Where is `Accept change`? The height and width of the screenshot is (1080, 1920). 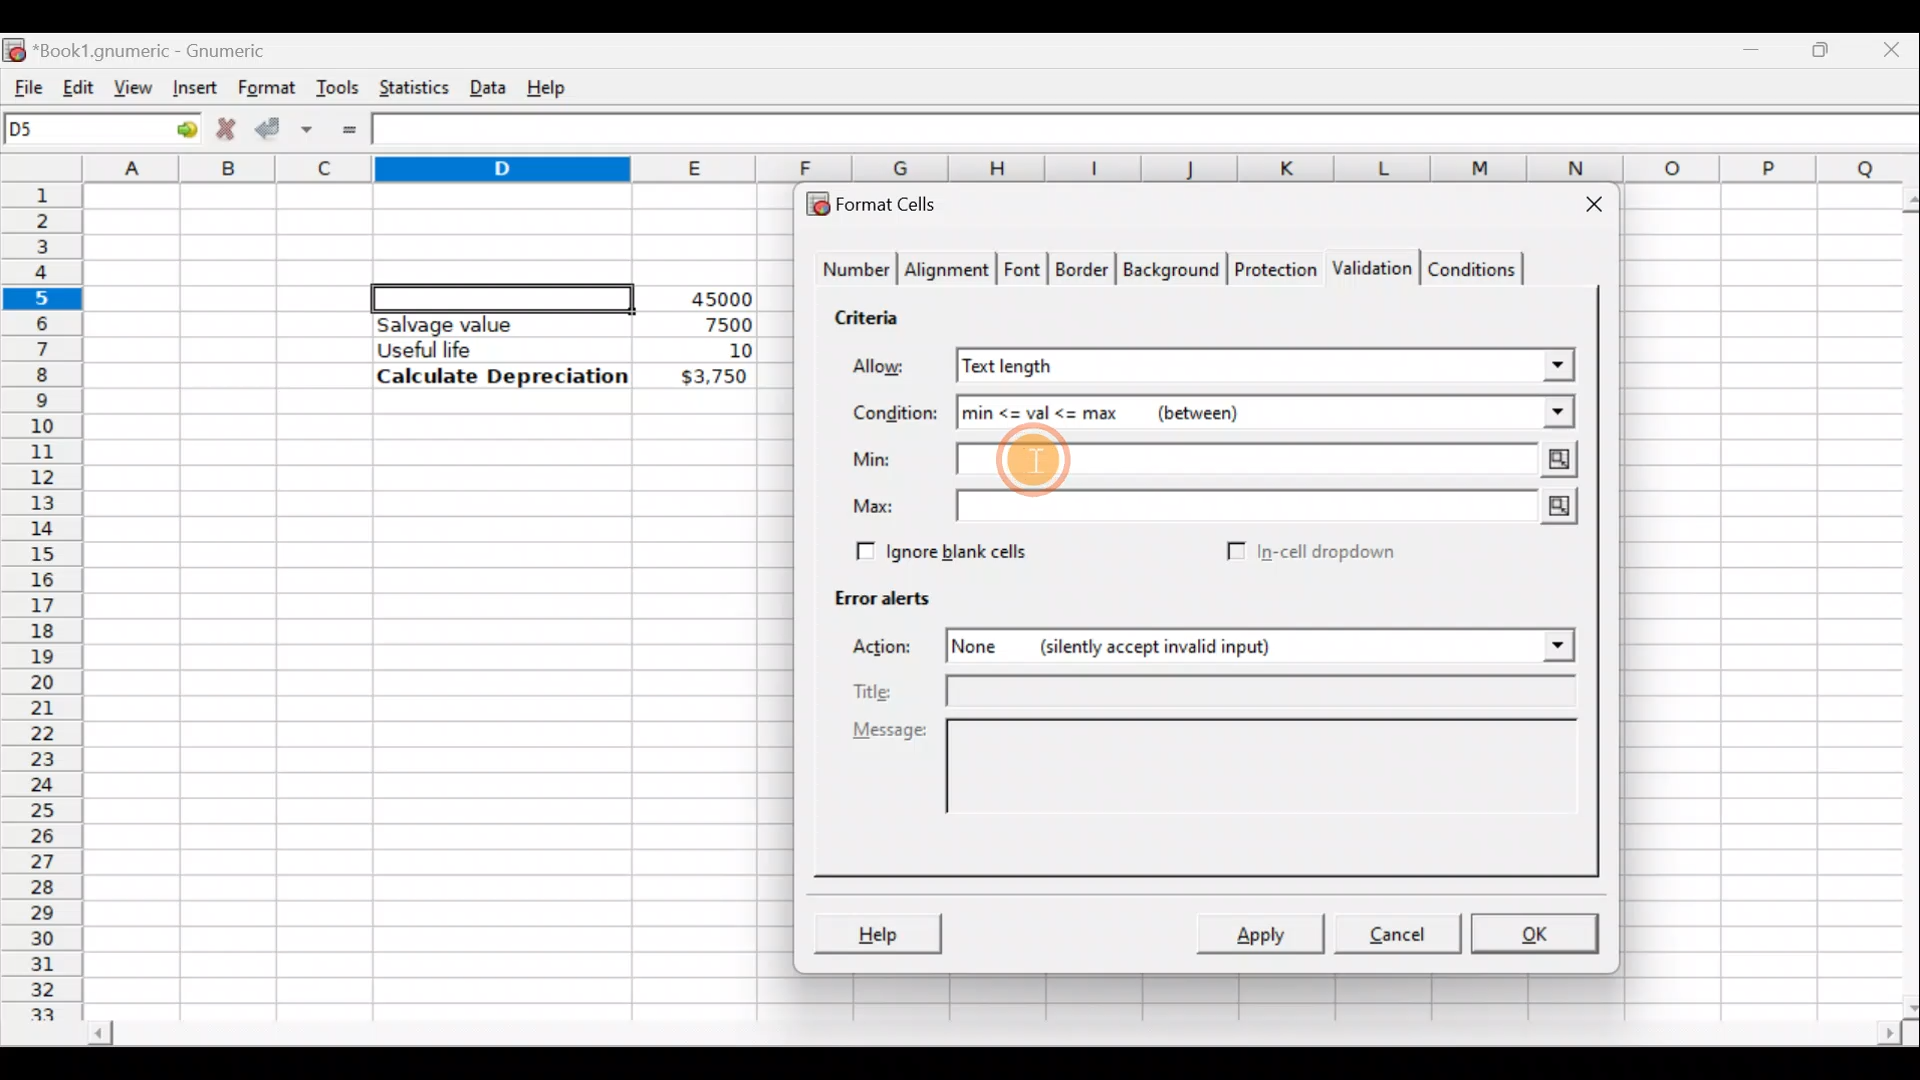 Accept change is located at coordinates (284, 126).